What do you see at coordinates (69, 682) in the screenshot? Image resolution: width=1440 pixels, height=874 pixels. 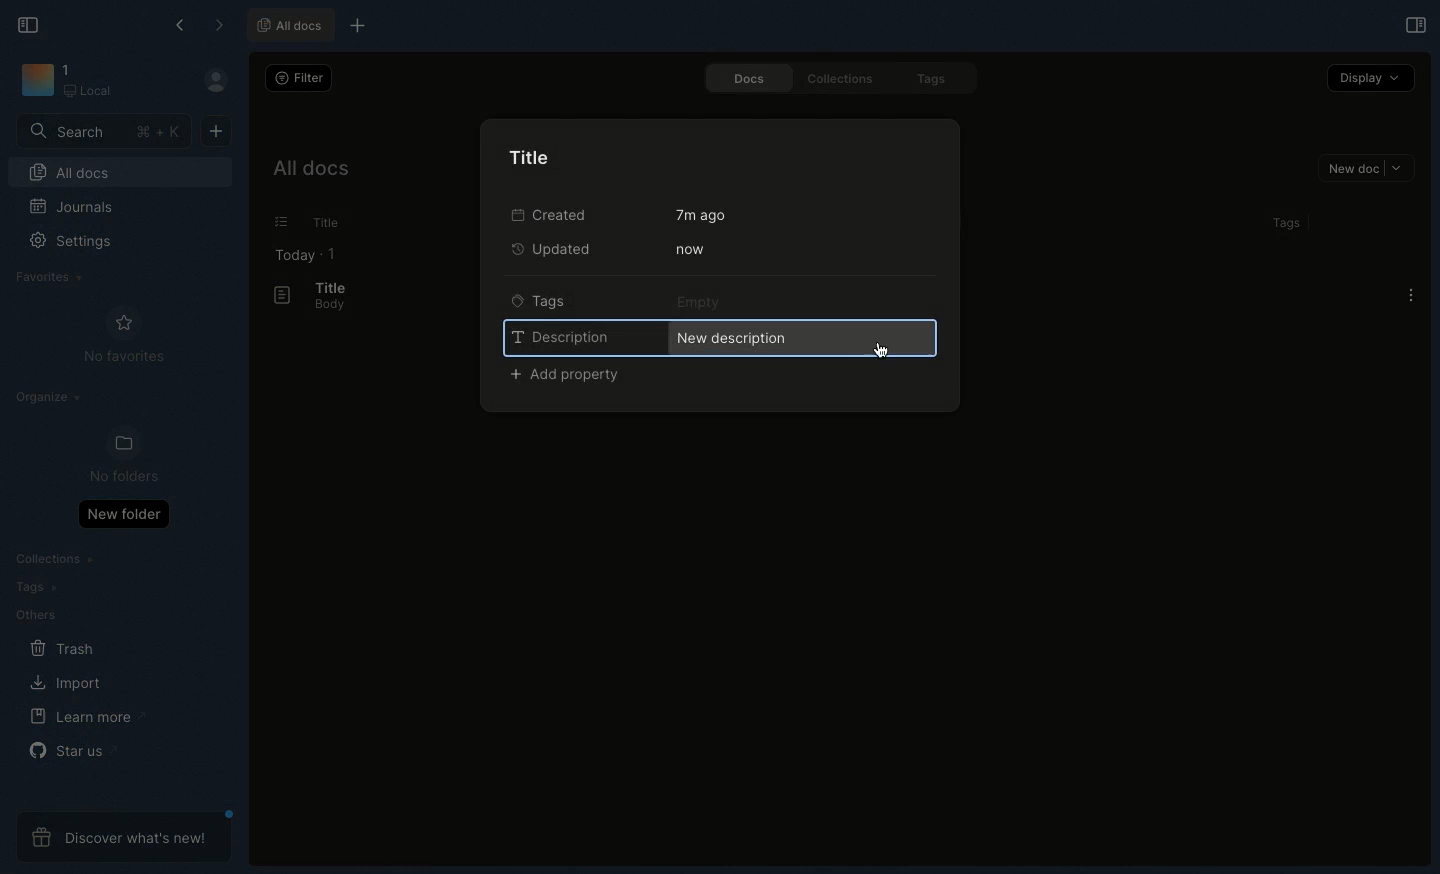 I see `Import` at bounding box center [69, 682].